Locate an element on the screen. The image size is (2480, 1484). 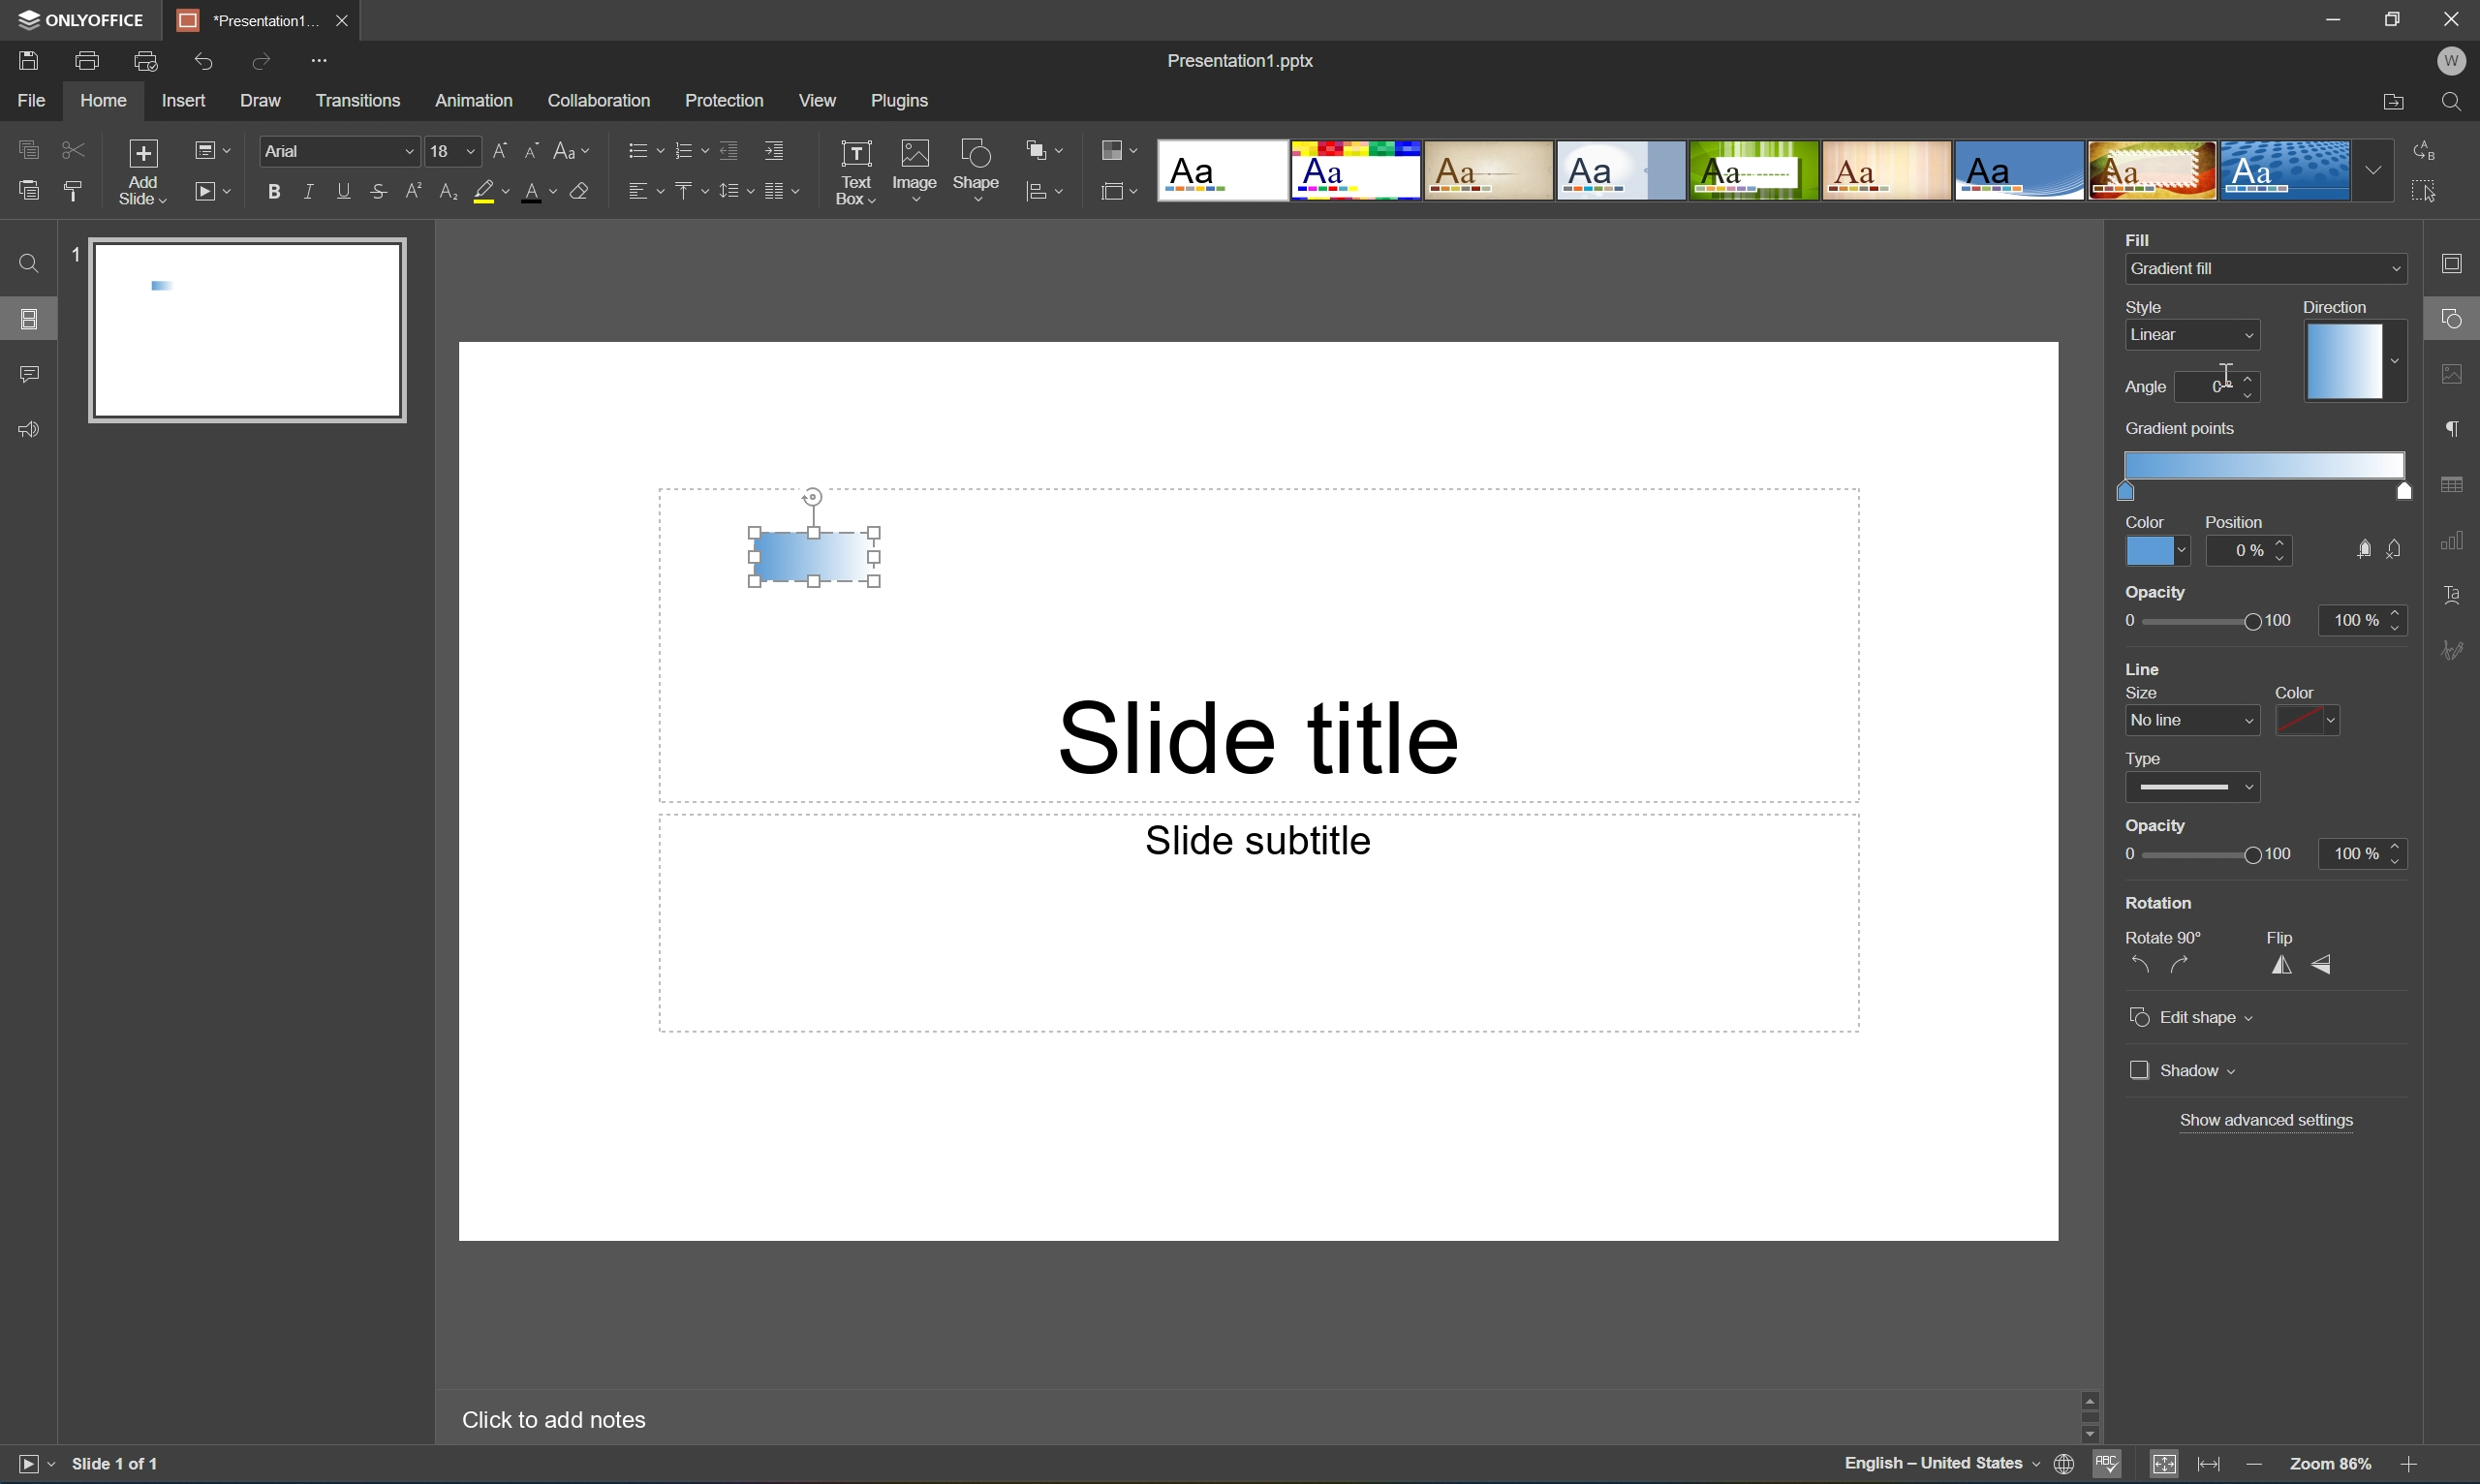
Color is located at coordinates (2157, 550).